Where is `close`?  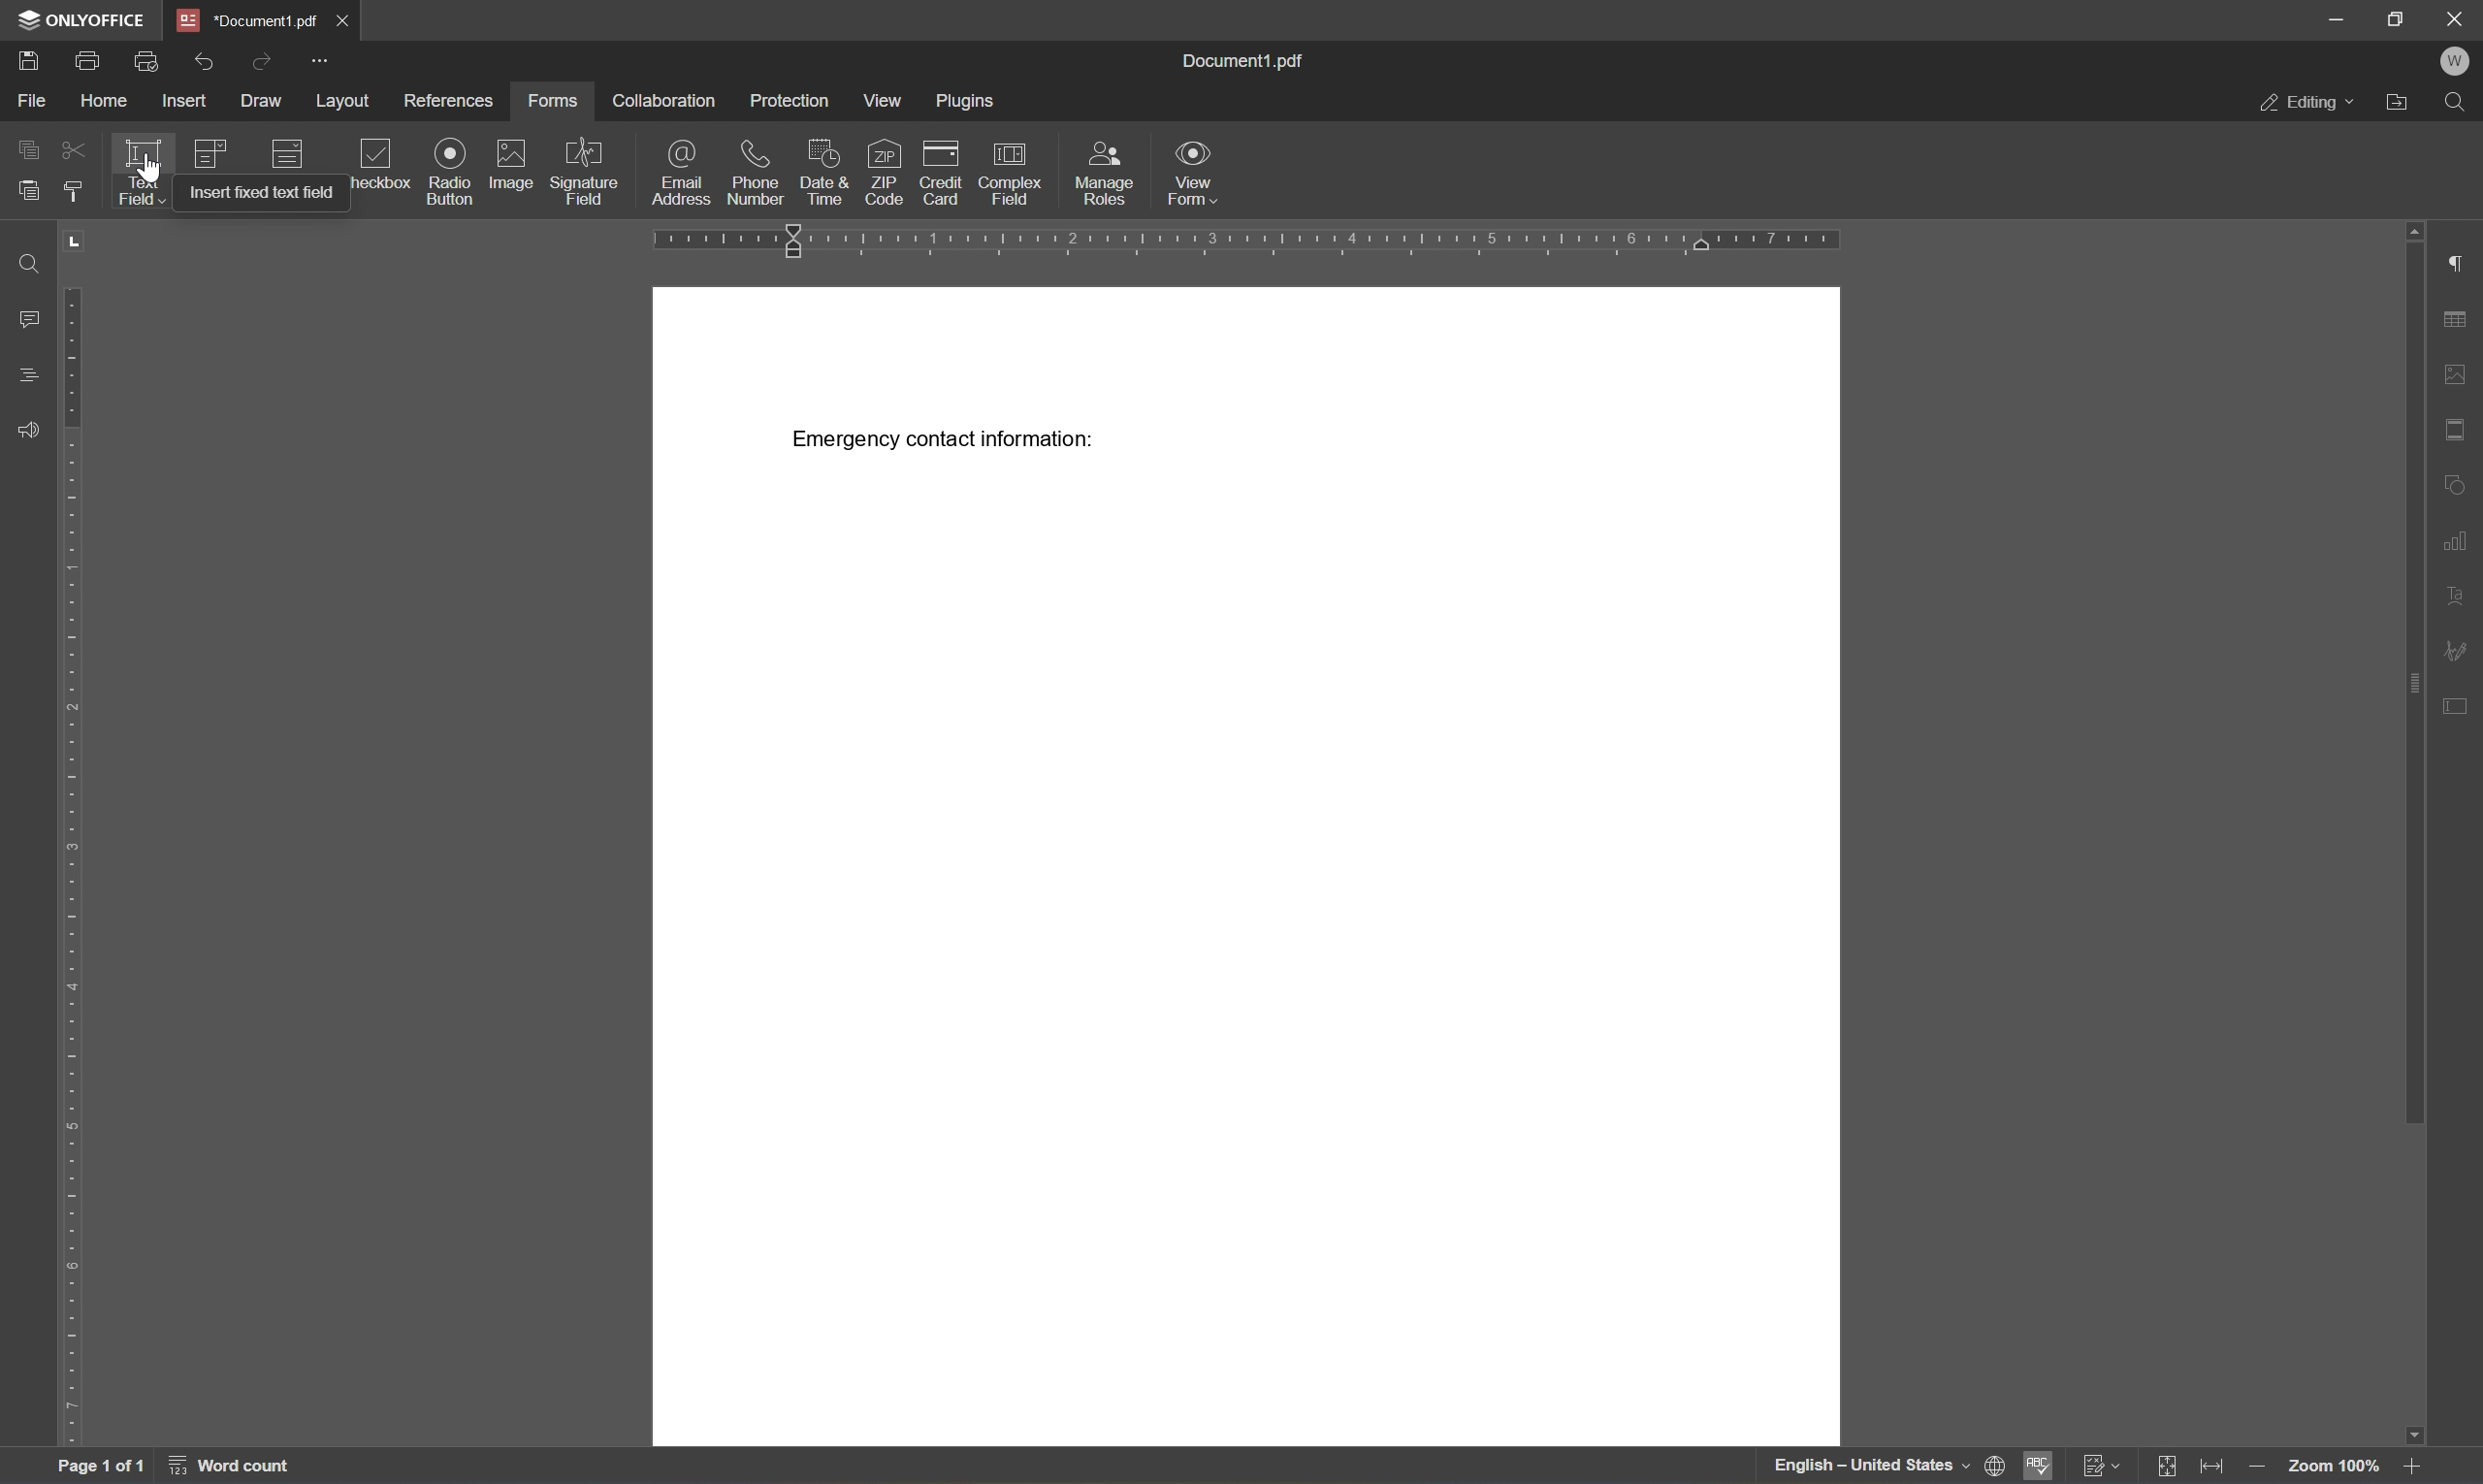
close is located at coordinates (2454, 19).